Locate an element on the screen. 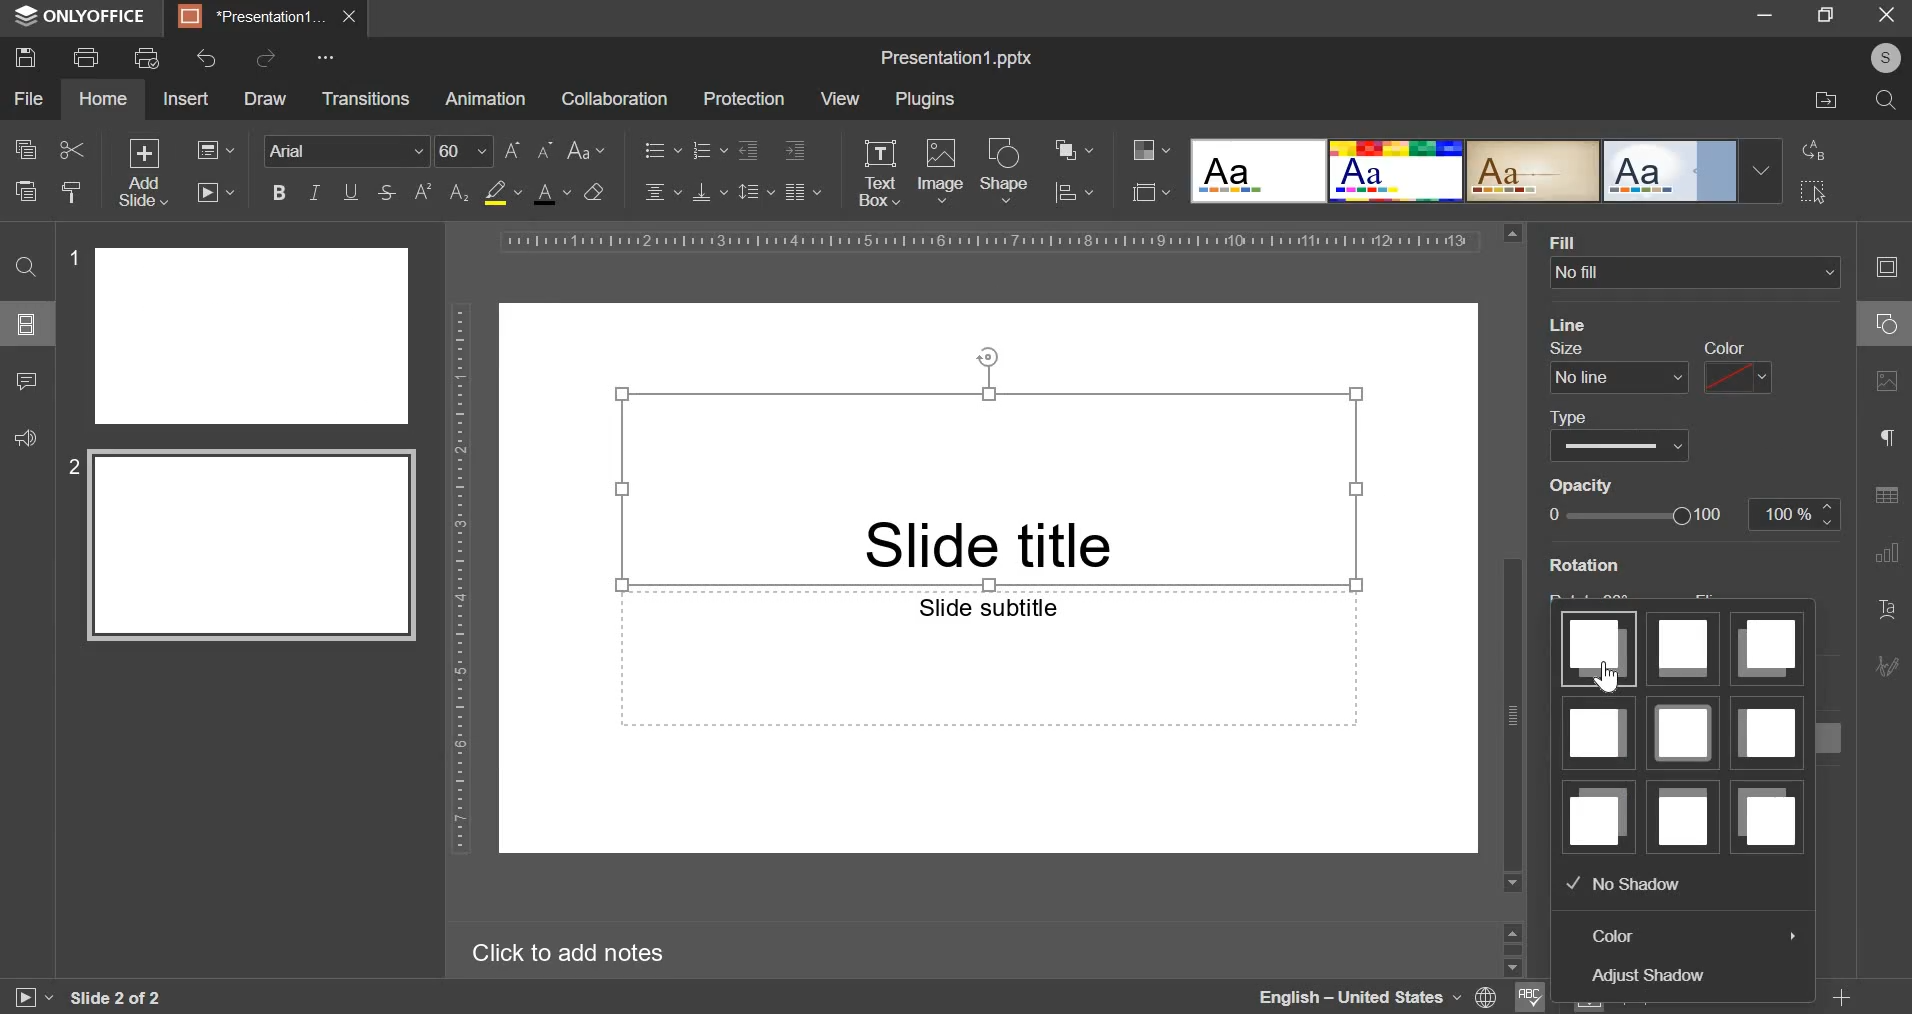 This screenshot has width=1912, height=1014. undo is located at coordinates (208, 58).